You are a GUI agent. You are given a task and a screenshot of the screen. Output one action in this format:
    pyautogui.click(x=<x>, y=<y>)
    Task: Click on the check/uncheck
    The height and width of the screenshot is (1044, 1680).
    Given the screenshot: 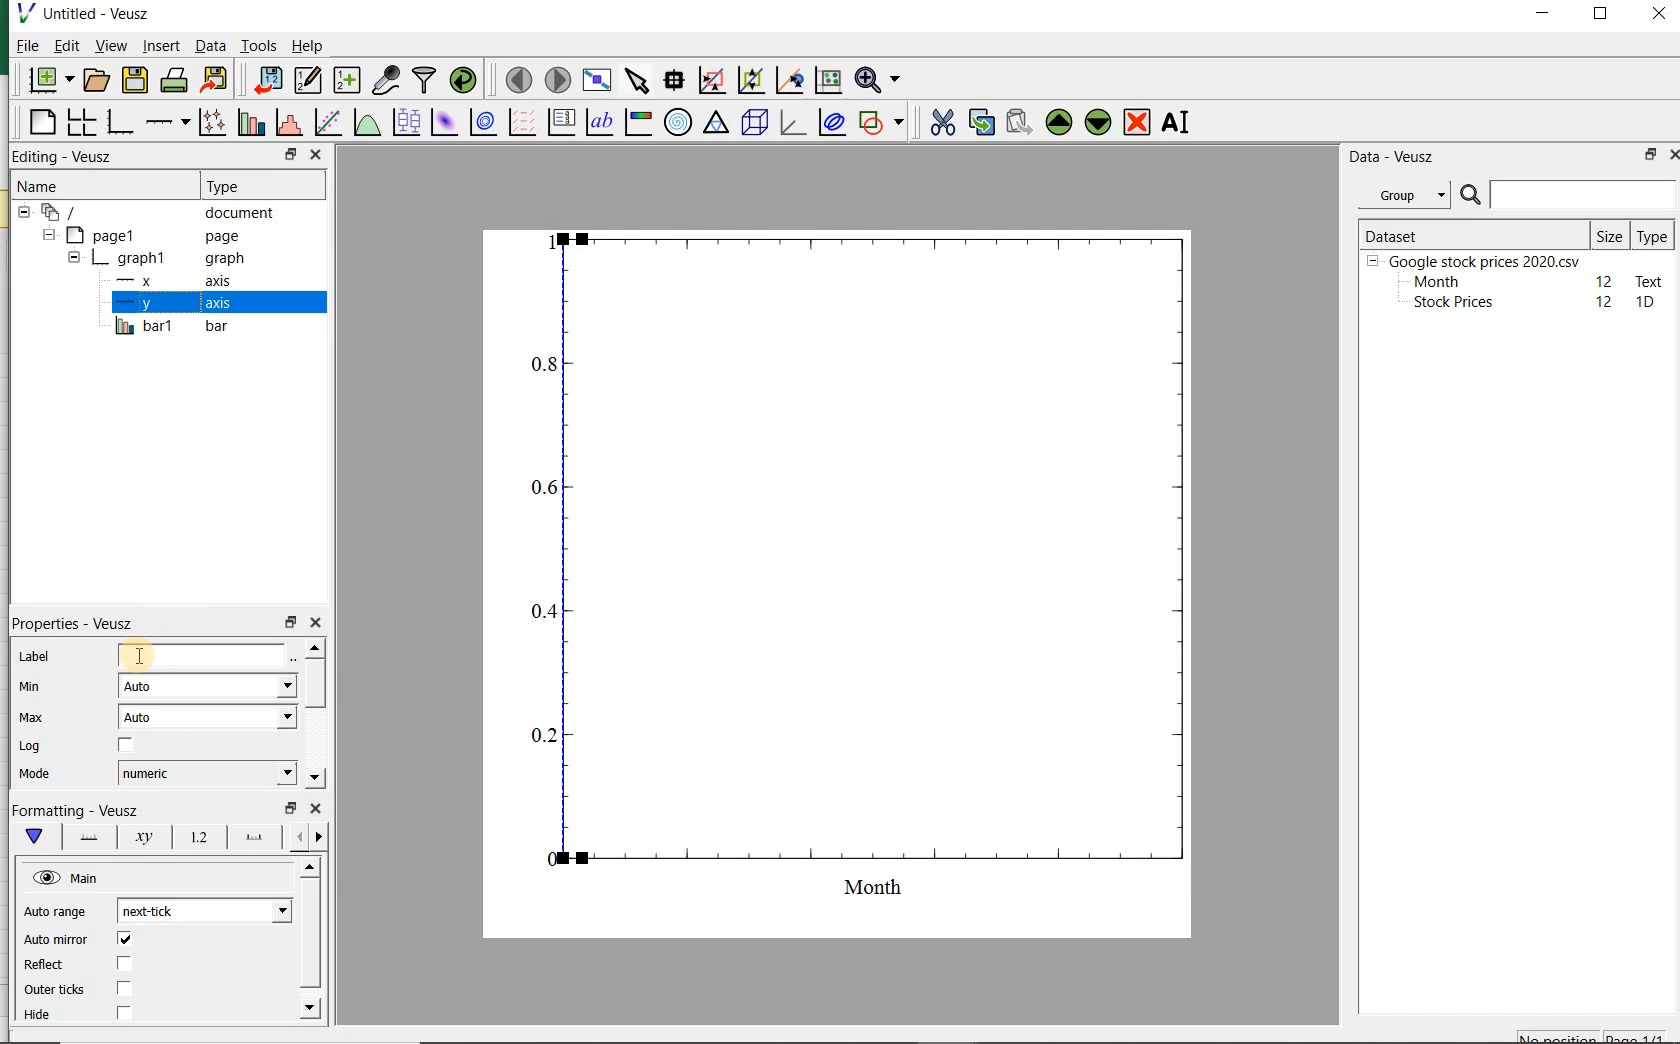 What is the action you would take?
    pyautogui.click(x=124, y=988)
    